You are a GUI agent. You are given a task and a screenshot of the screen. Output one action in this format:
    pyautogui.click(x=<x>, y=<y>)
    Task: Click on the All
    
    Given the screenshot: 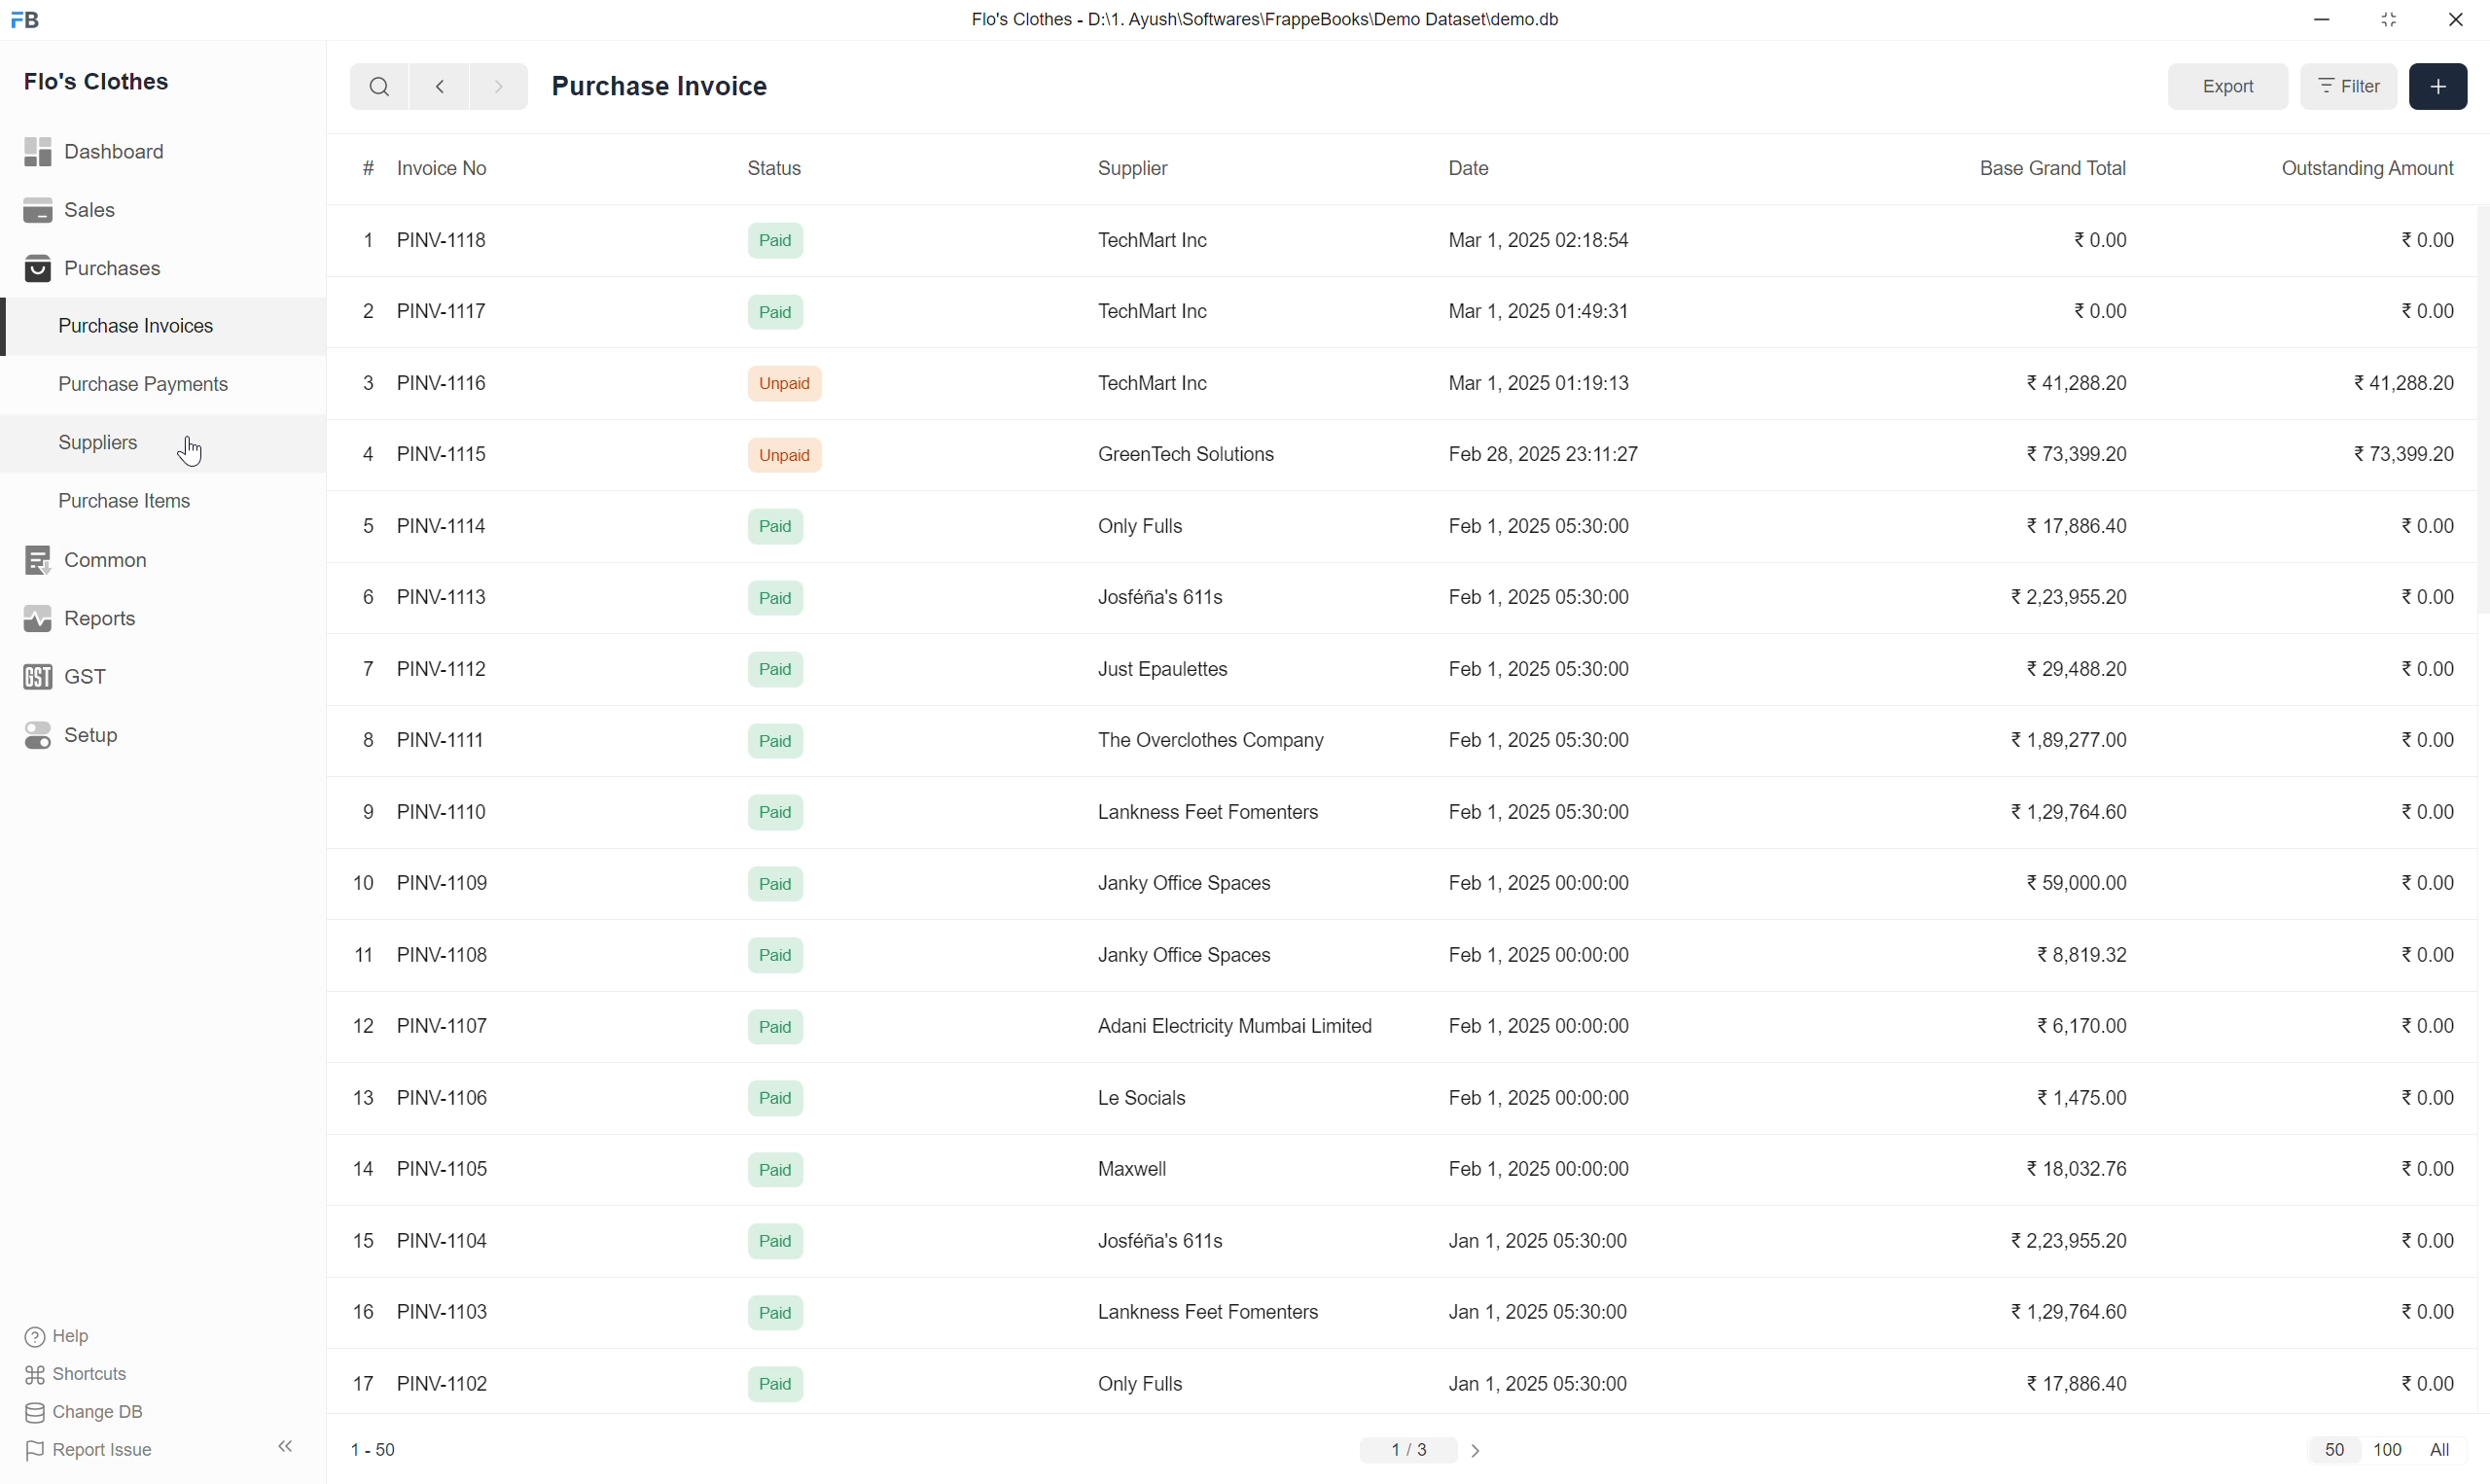 What is the action you would take?
    pyautogui.click(x=2443, y=1450)
    